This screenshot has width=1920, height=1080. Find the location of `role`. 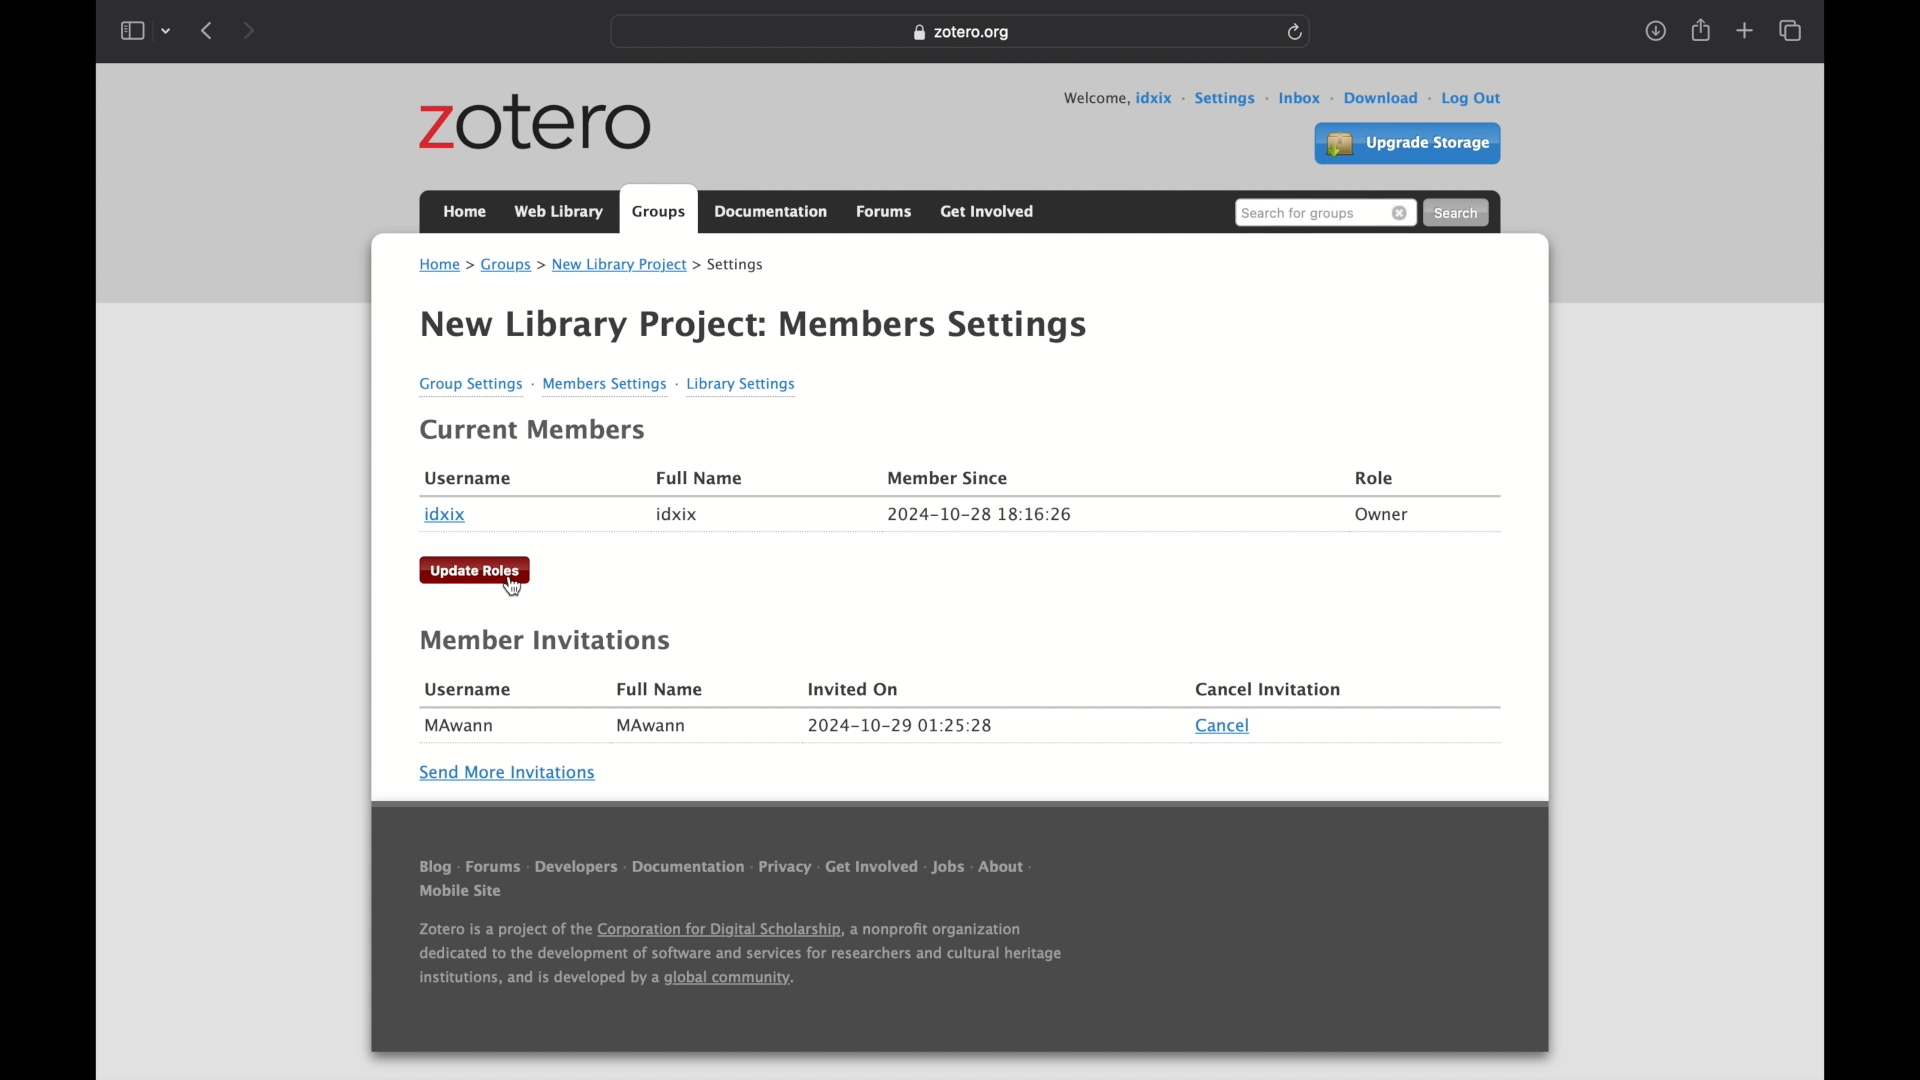

role is located at coordinates (1376, 477).